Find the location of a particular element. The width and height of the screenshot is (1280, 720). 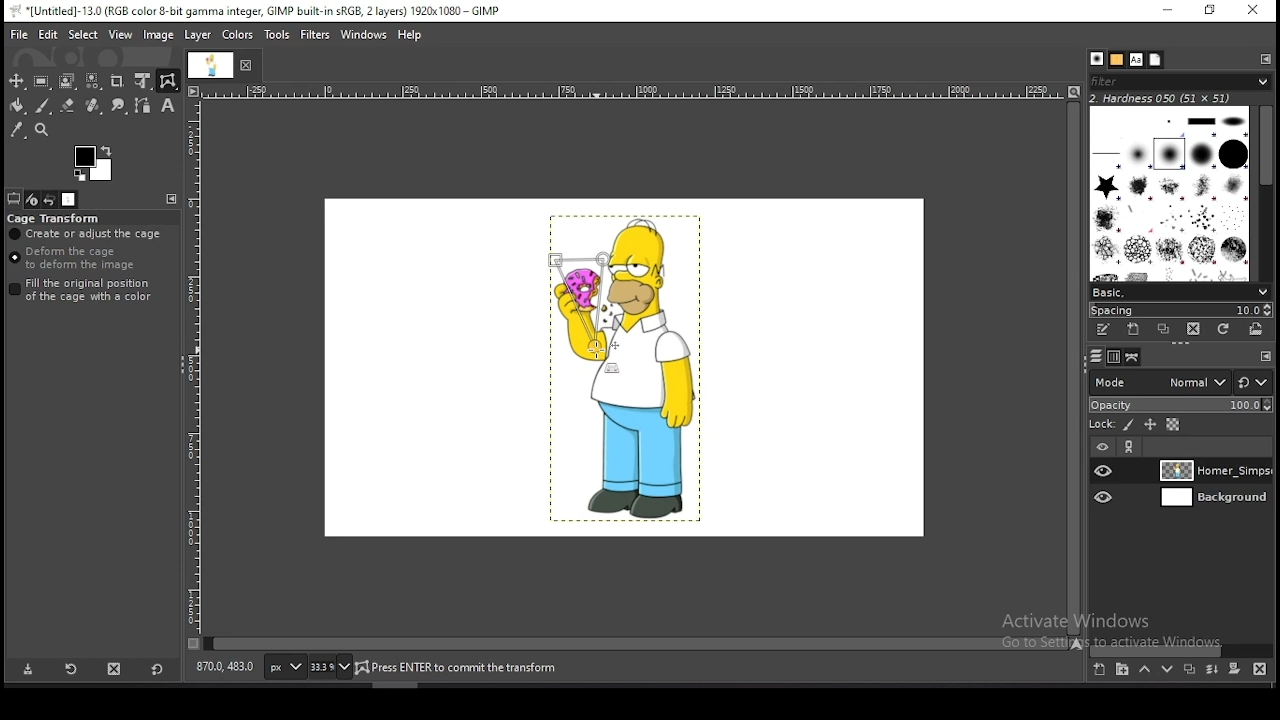

paintbrush tool is located at coordinates (42, 106).